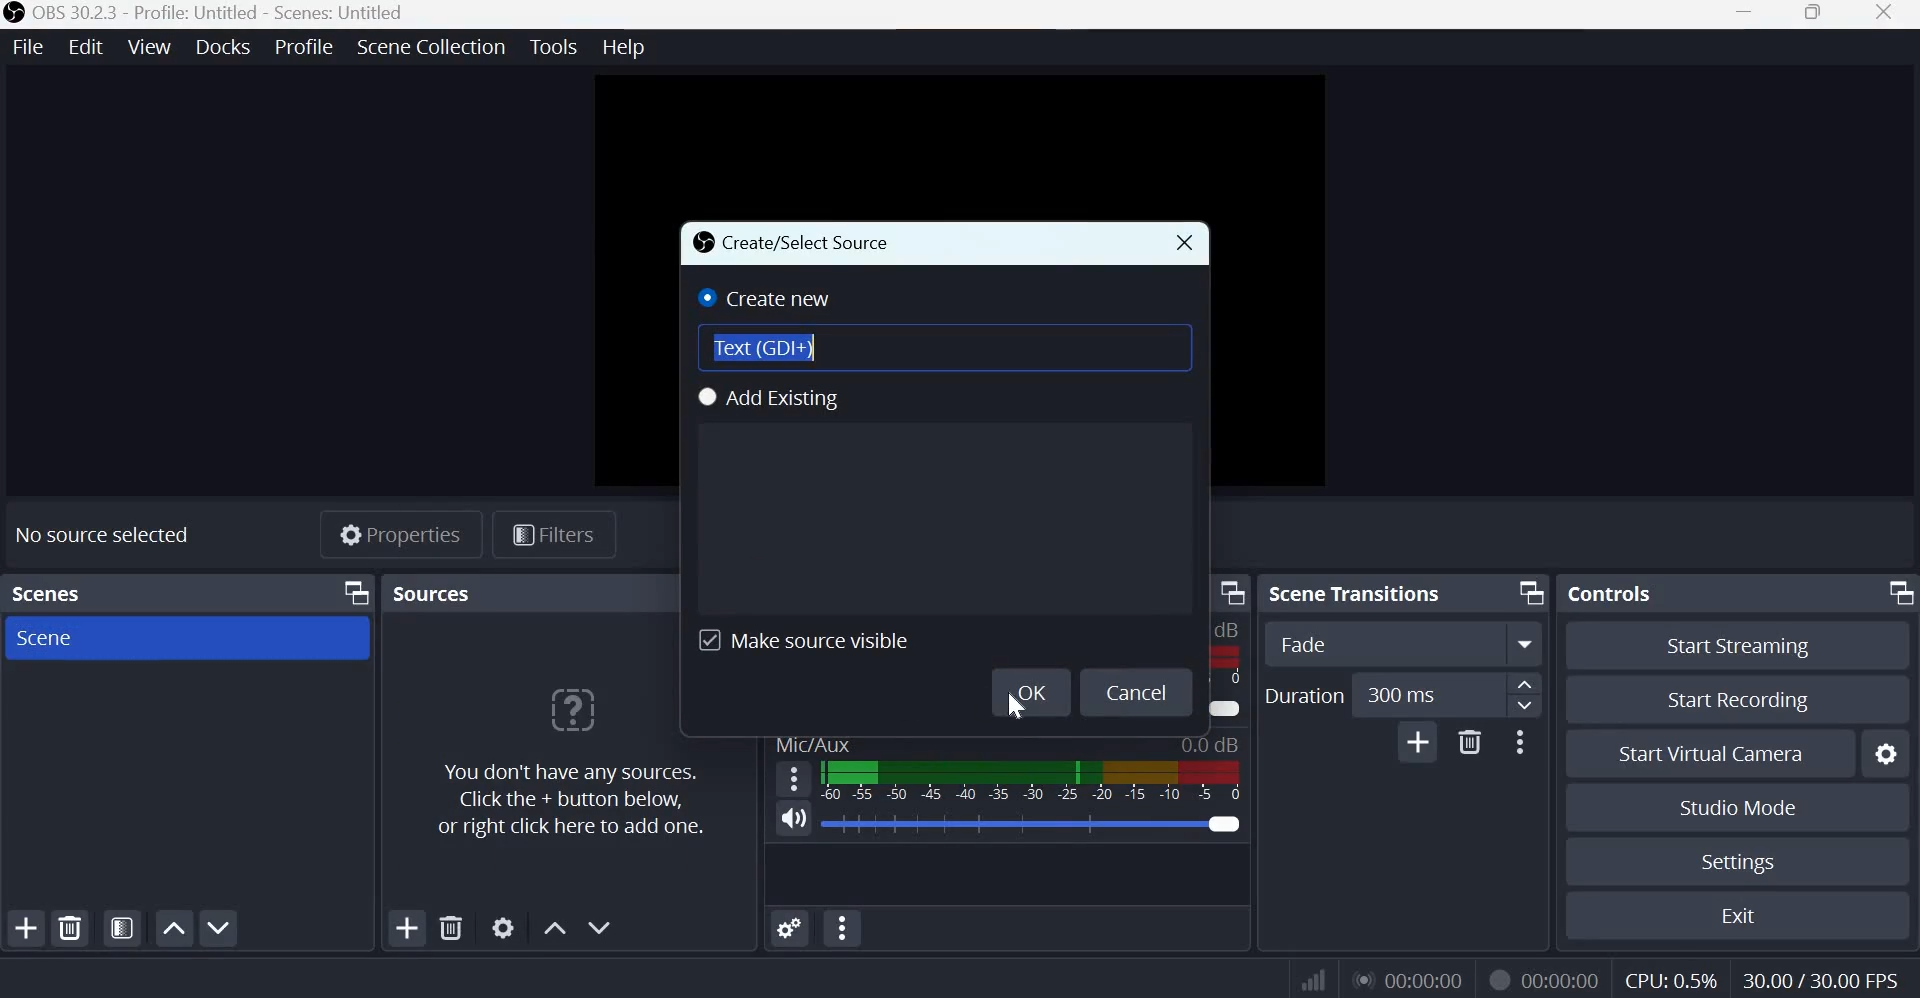 The height and width of the screenshot is (998, 1920). I want to click on Make source visible, so click(807, 641).